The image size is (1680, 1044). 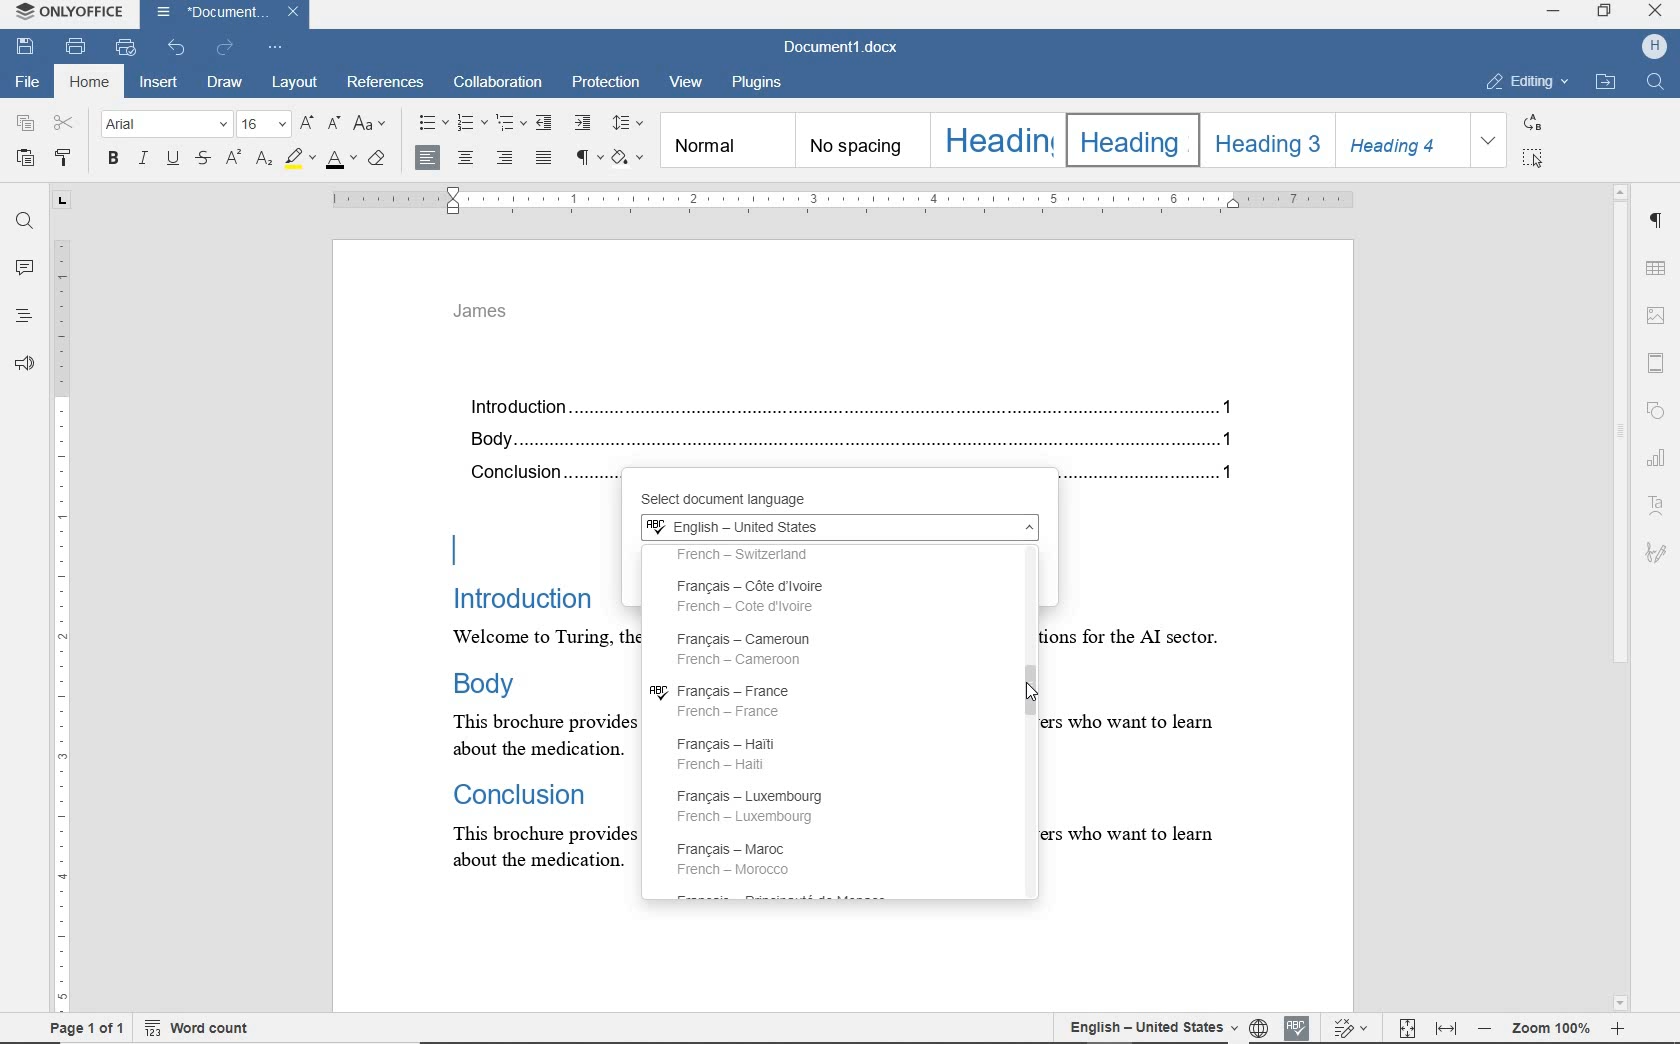 I want to click on justified, so click(x=545, y=159).